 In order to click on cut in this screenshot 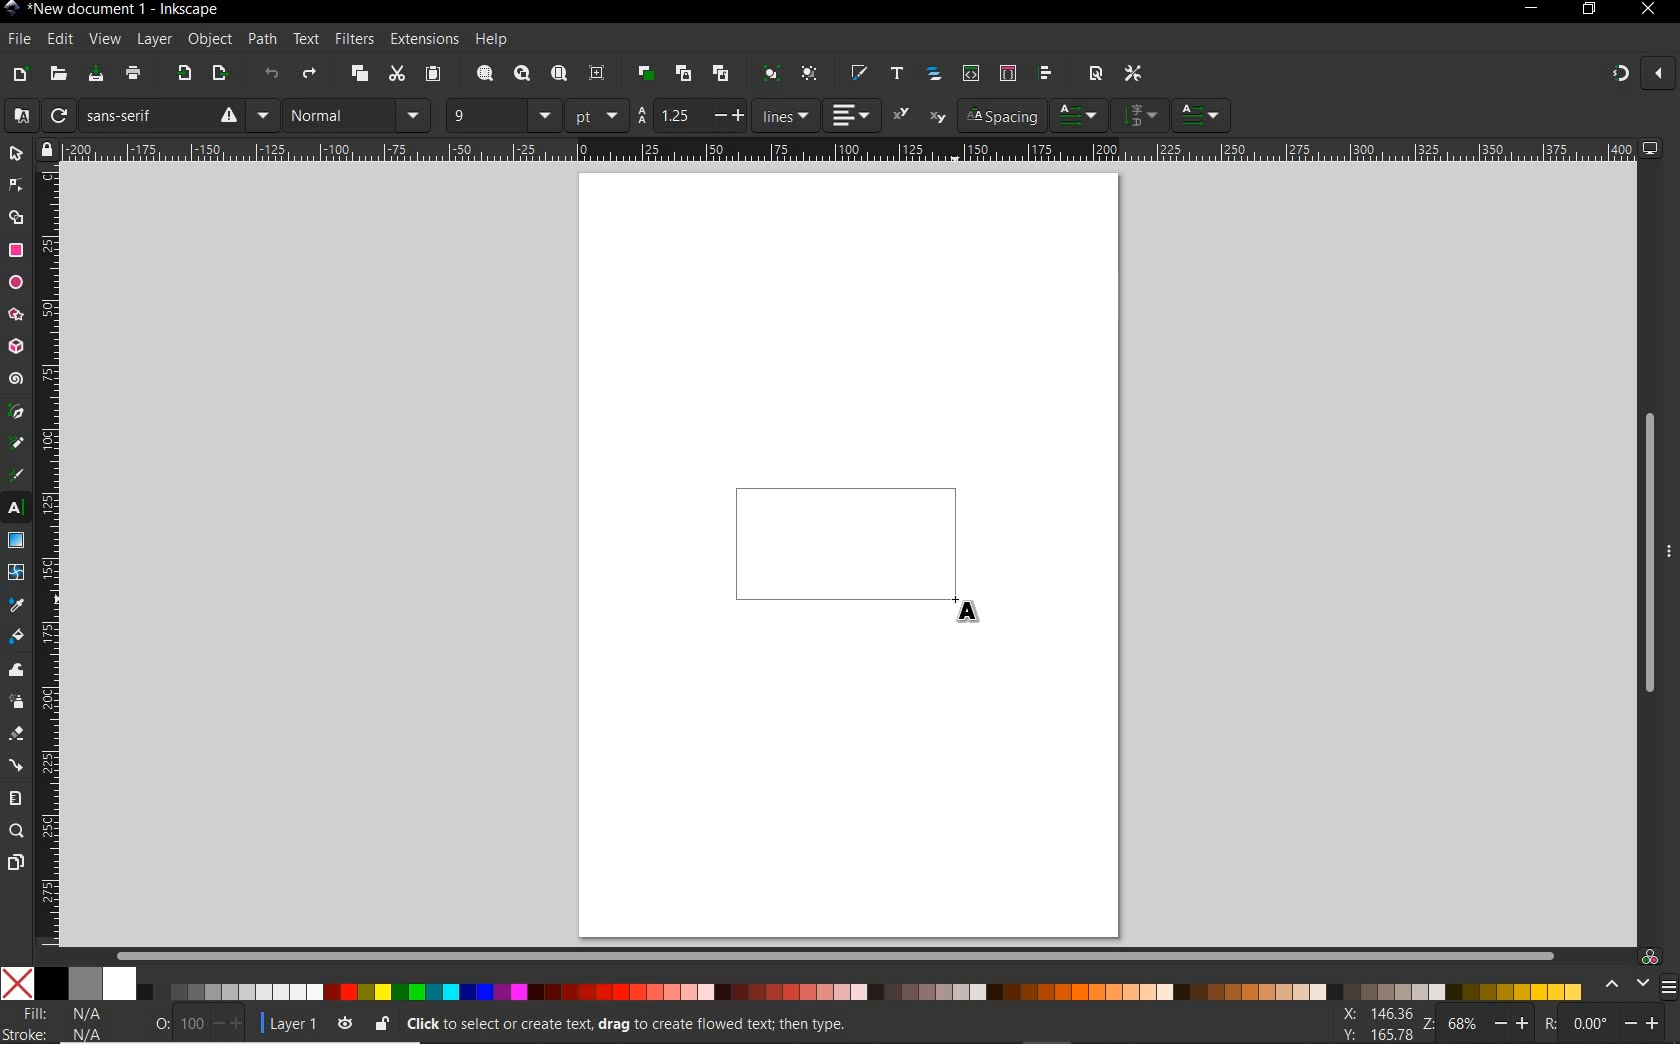, I will do `click(396, 74)`.